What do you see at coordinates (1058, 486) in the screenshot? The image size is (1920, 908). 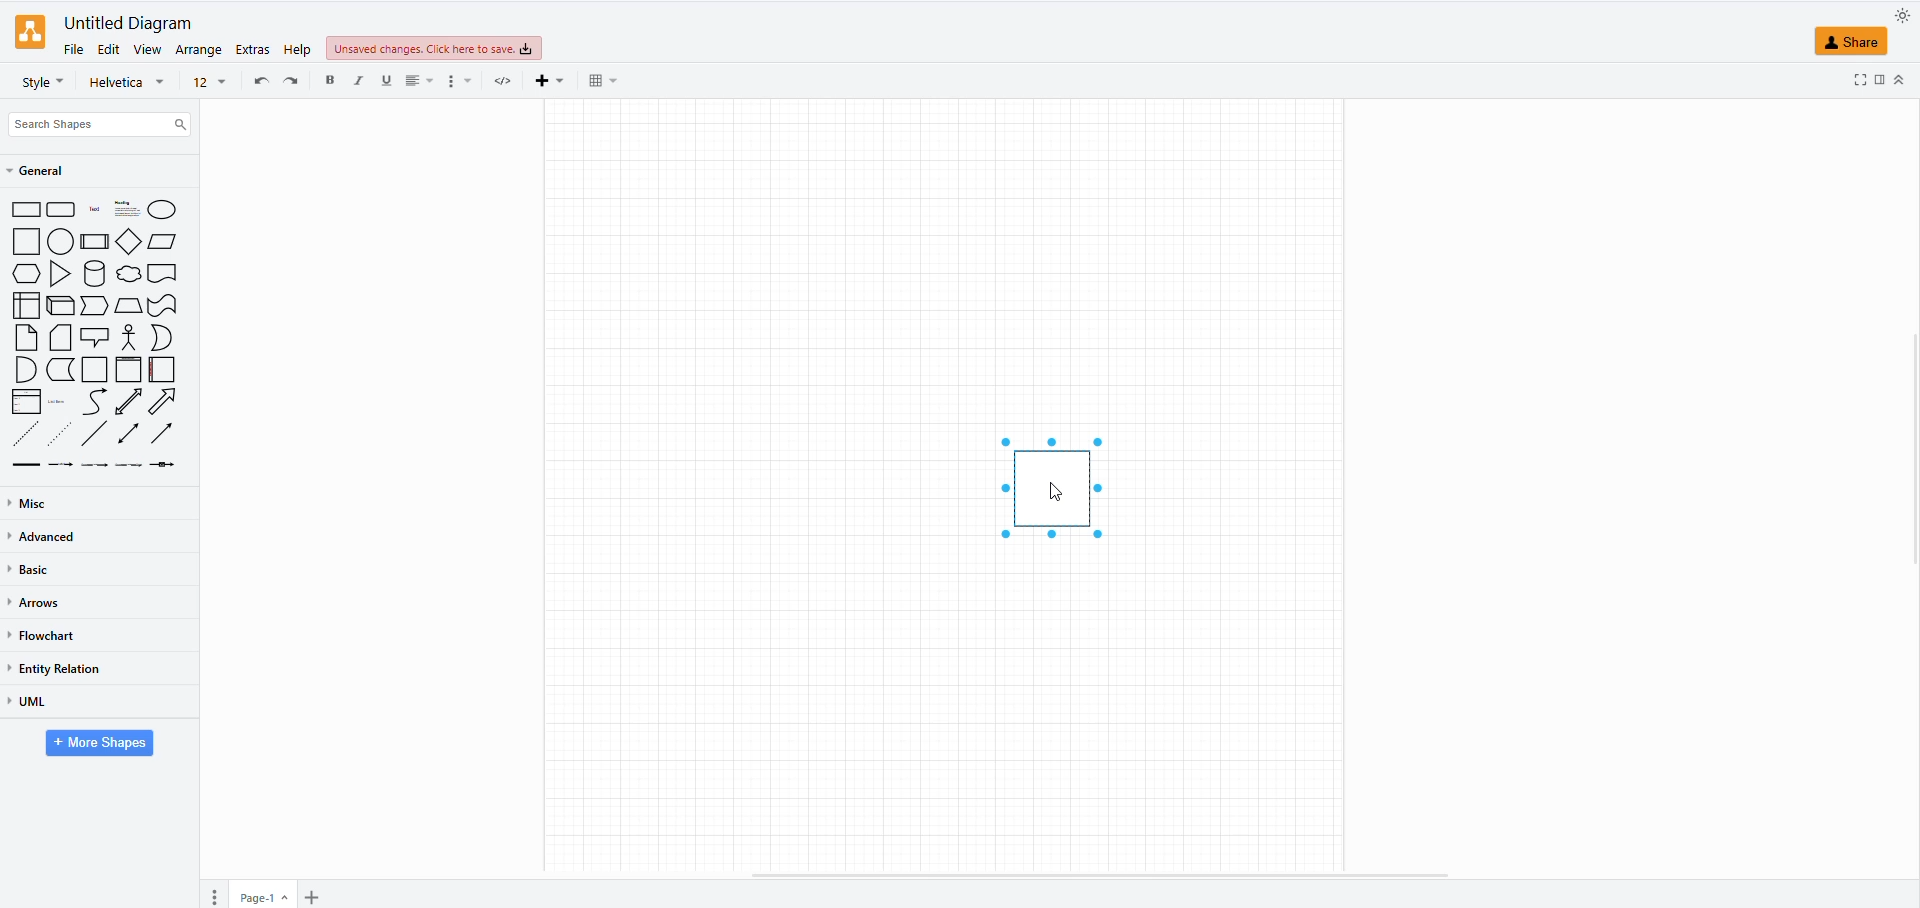 I see `square` at bounding box center [1058, 486].